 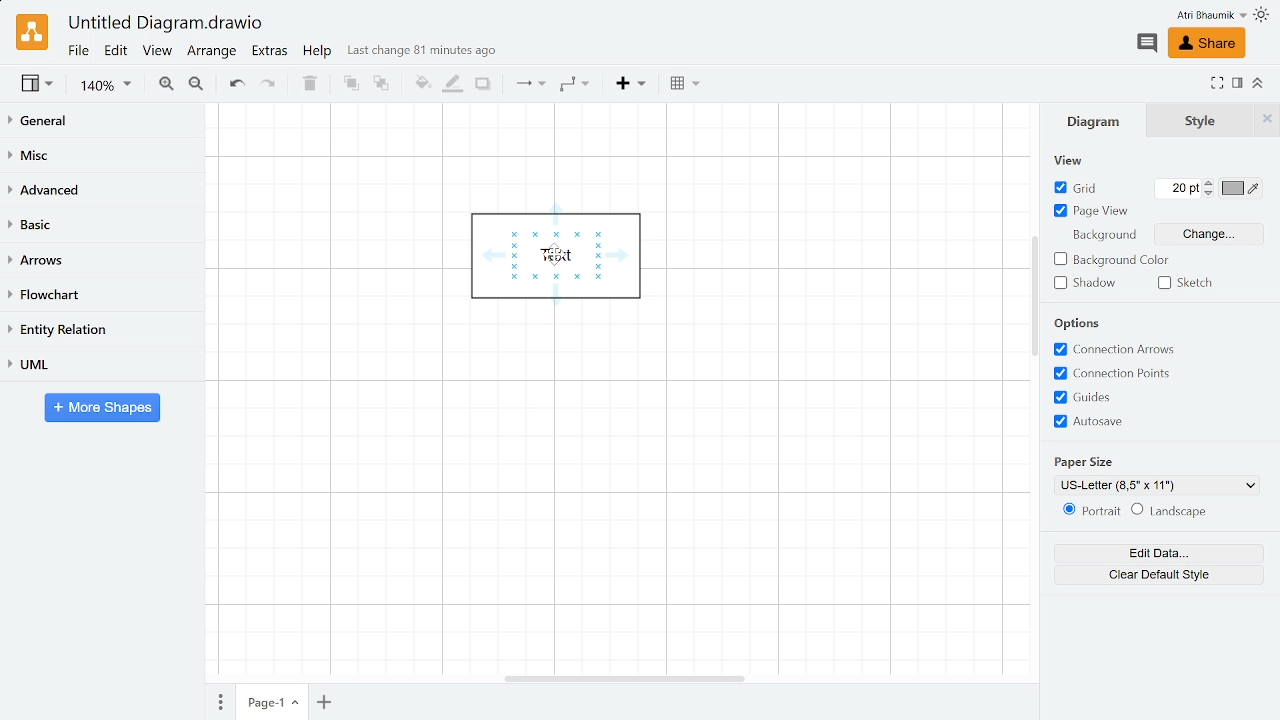 What do you see at coordinates (1086, 284) in the screenshot?
I see `Shadow` at bounding box center [1086, 284].